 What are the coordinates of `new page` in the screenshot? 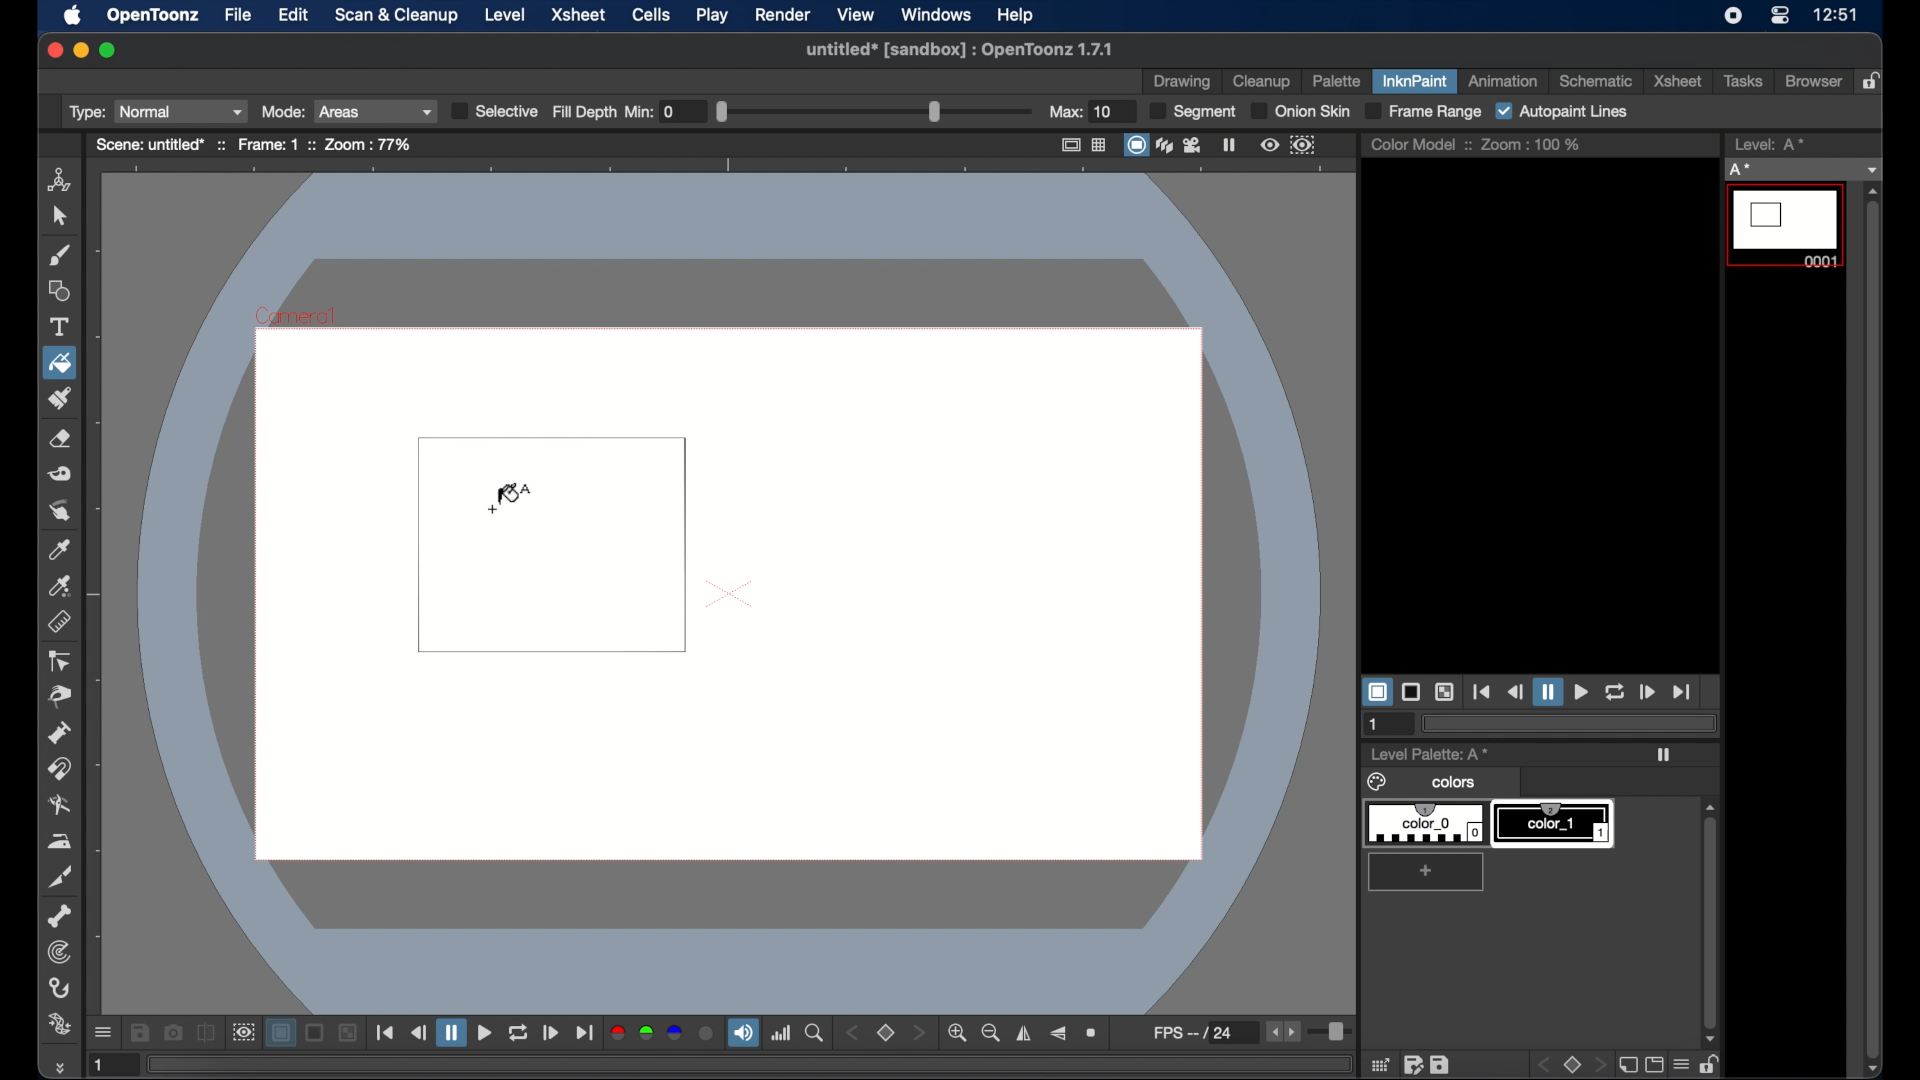 It's located at (1625, 1063).